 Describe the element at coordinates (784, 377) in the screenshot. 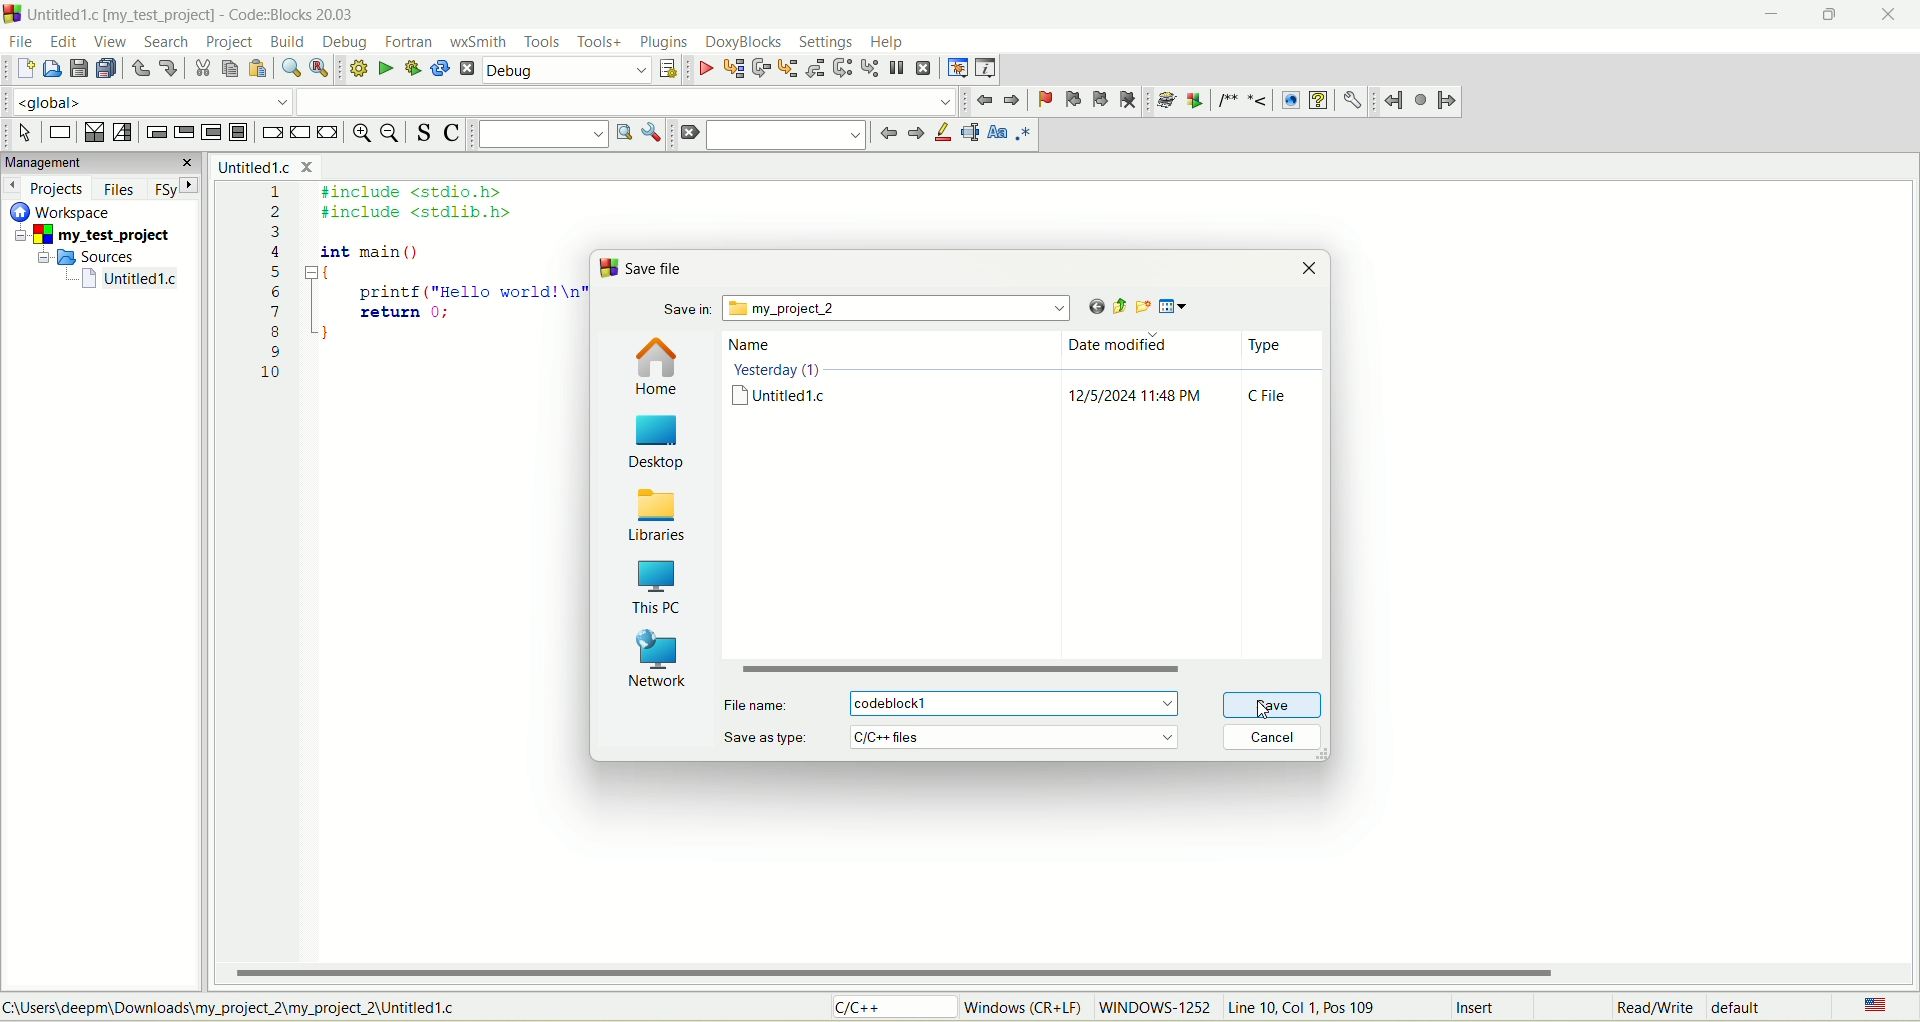

I see `name` at that location.